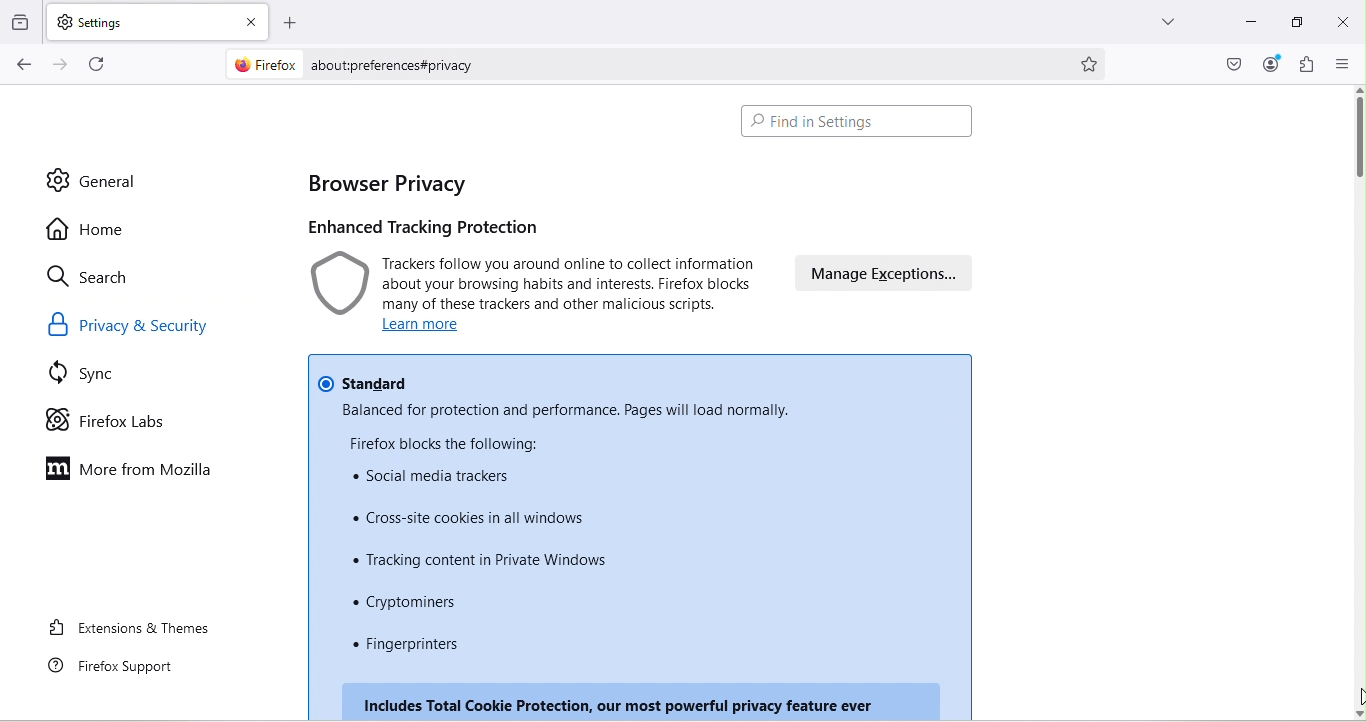 The width and height of the screenshot is (1366, 722). I want to click on | Trackers follow you around online to collect information
about your browsing habits and interests. Firefox blocks
many of these trackers and other malicious scripts.
Learn more, so click(535, 295).